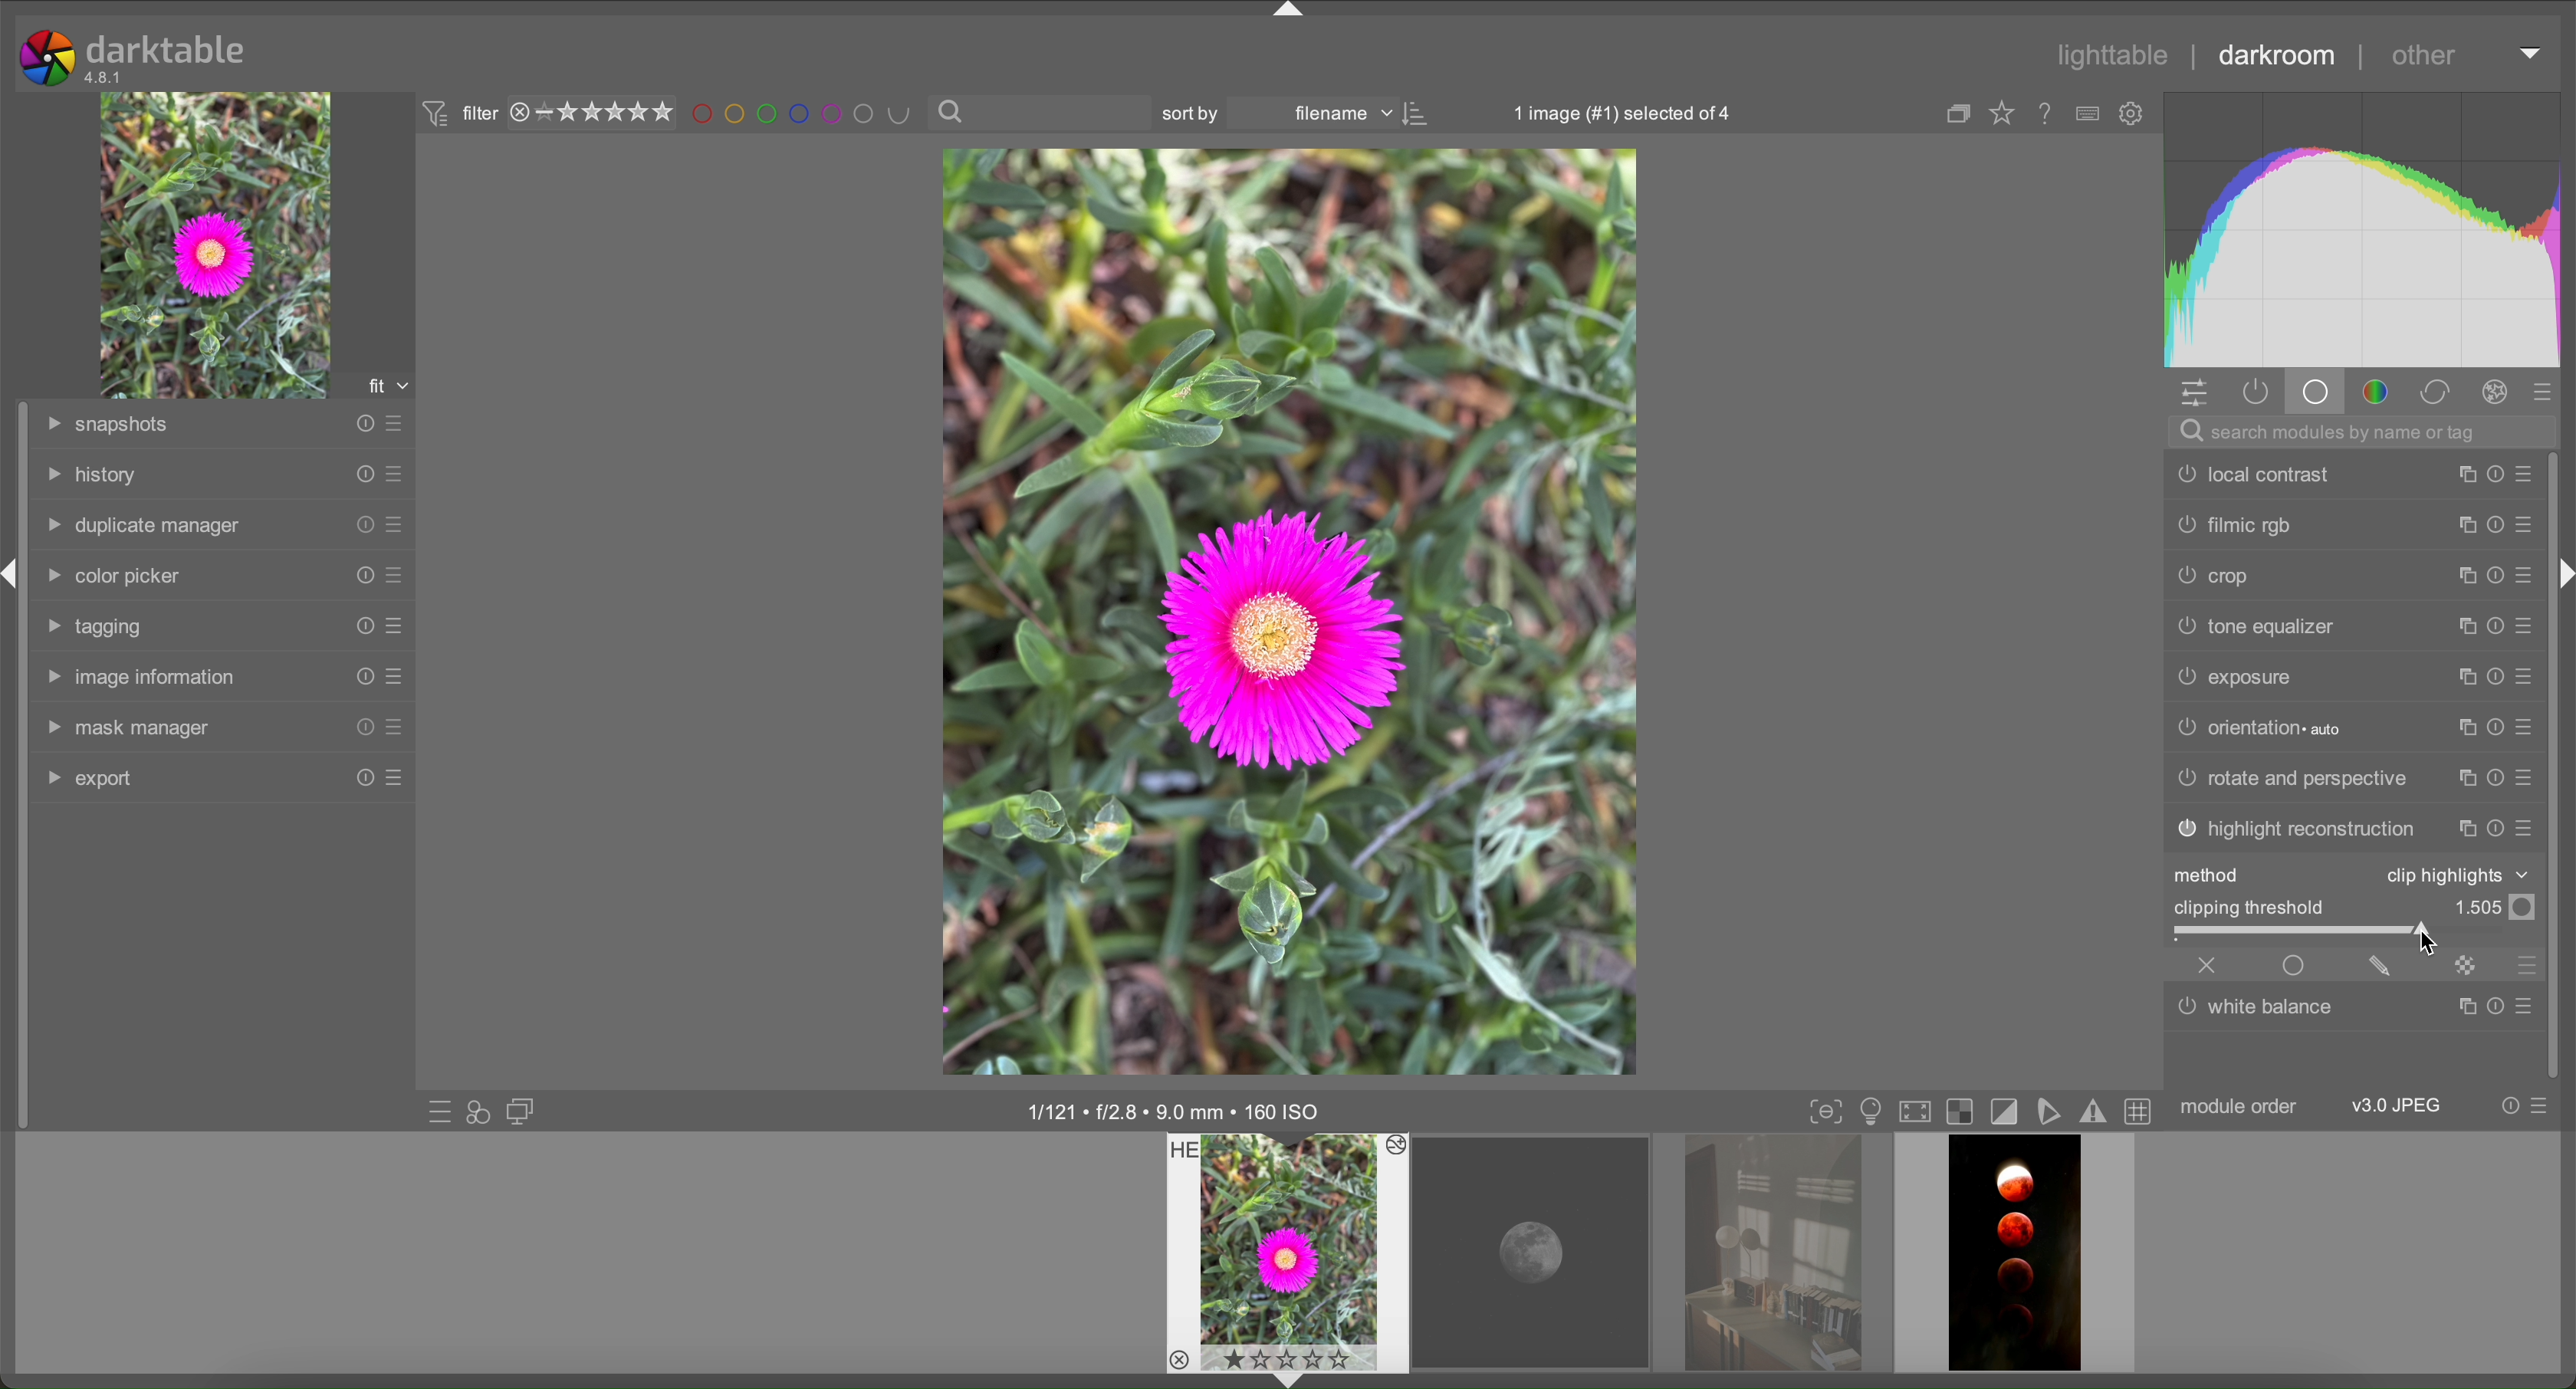  Describe the element at coordinates (100, 627) in the screenshot. I see `tagging tab` at that location.